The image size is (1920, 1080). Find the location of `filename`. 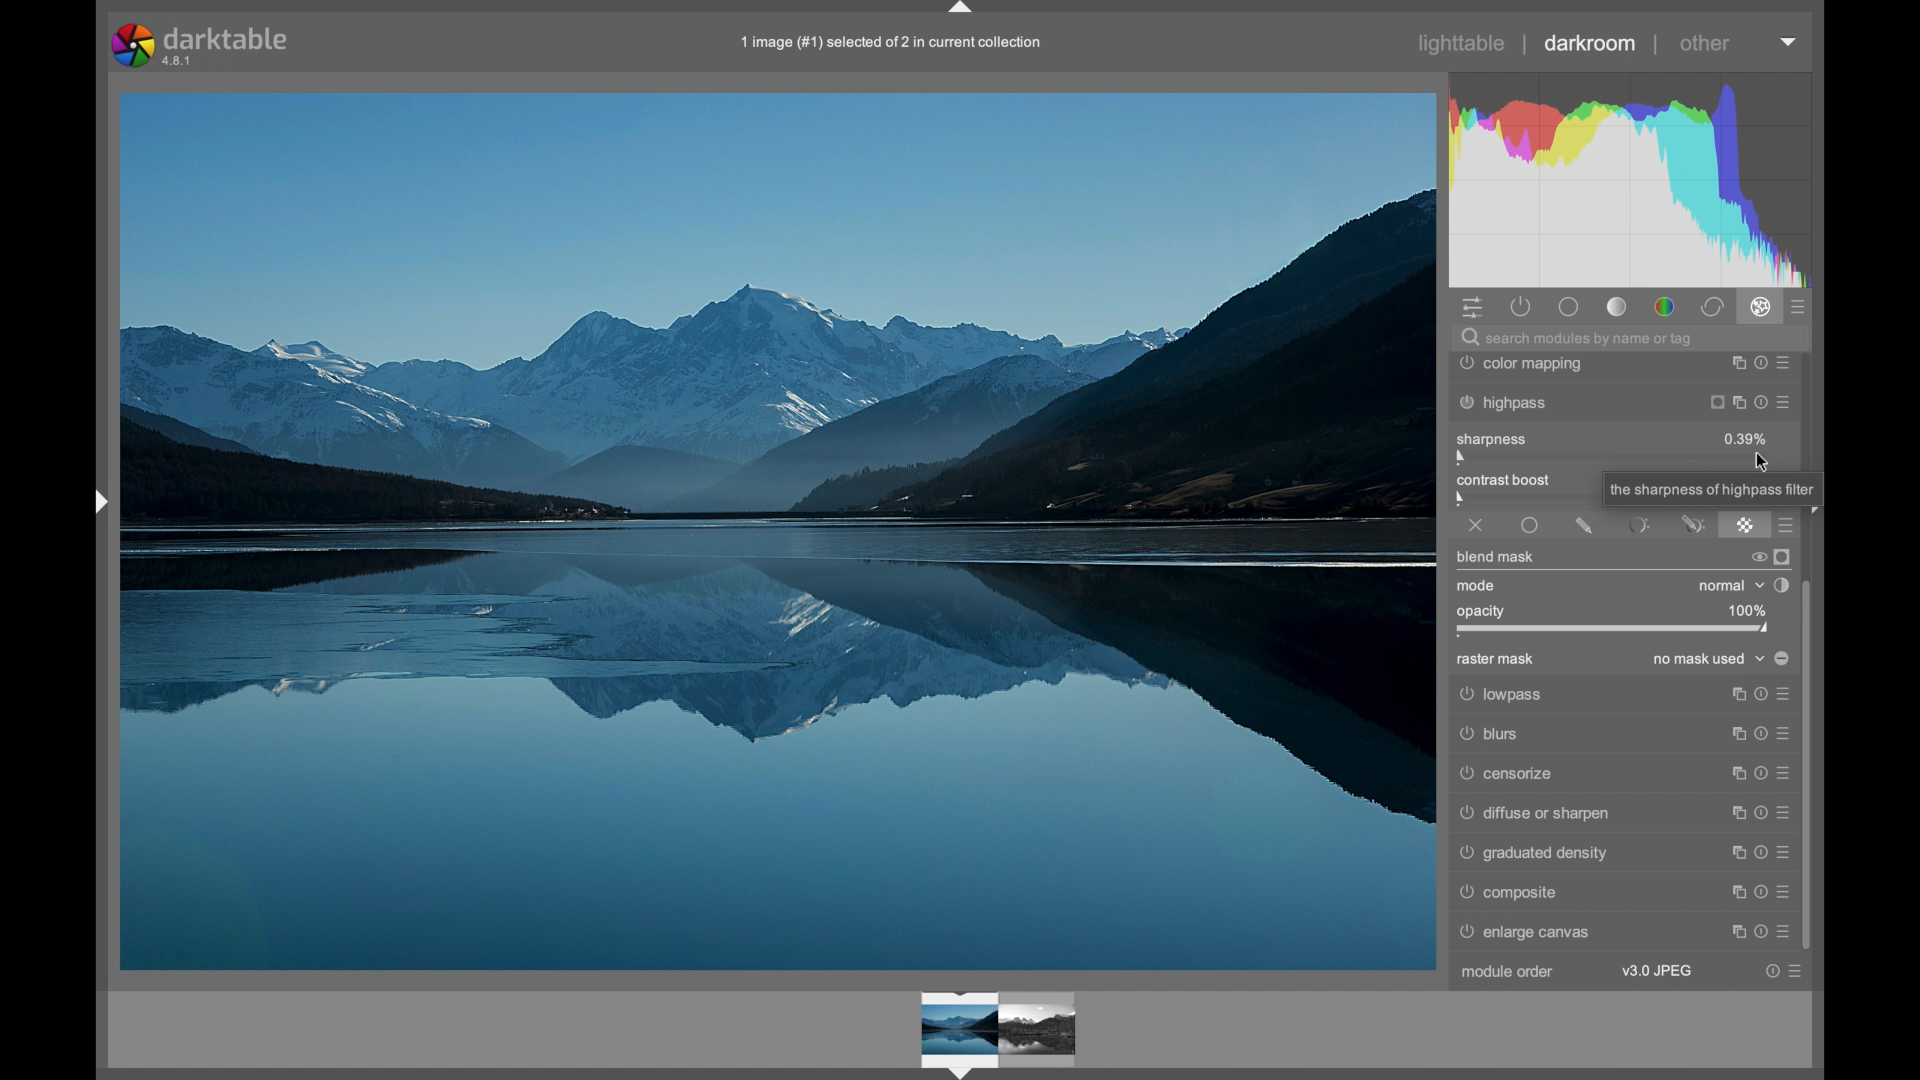

filename is located at coordinates (893, 44).